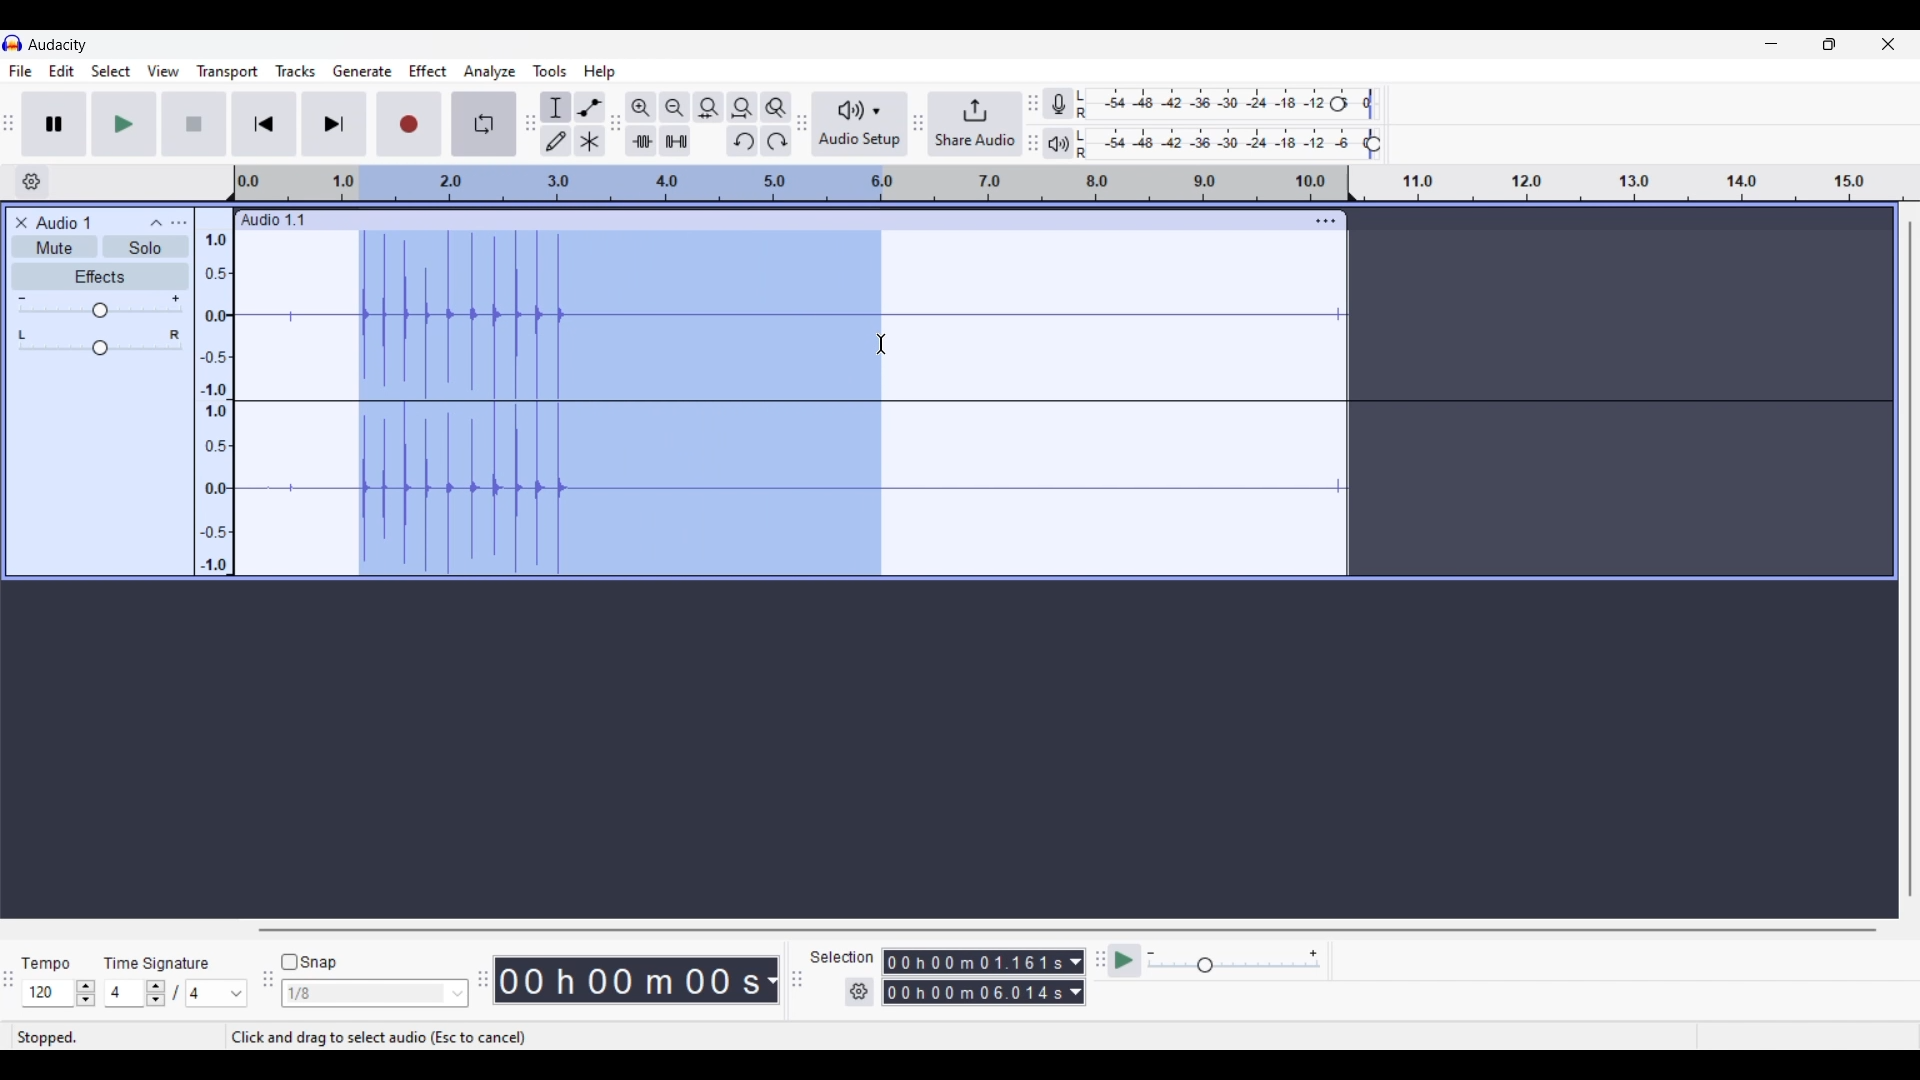 This screenshot has height=1080, width=1920. I want to click on Pan, so click(100, 349).